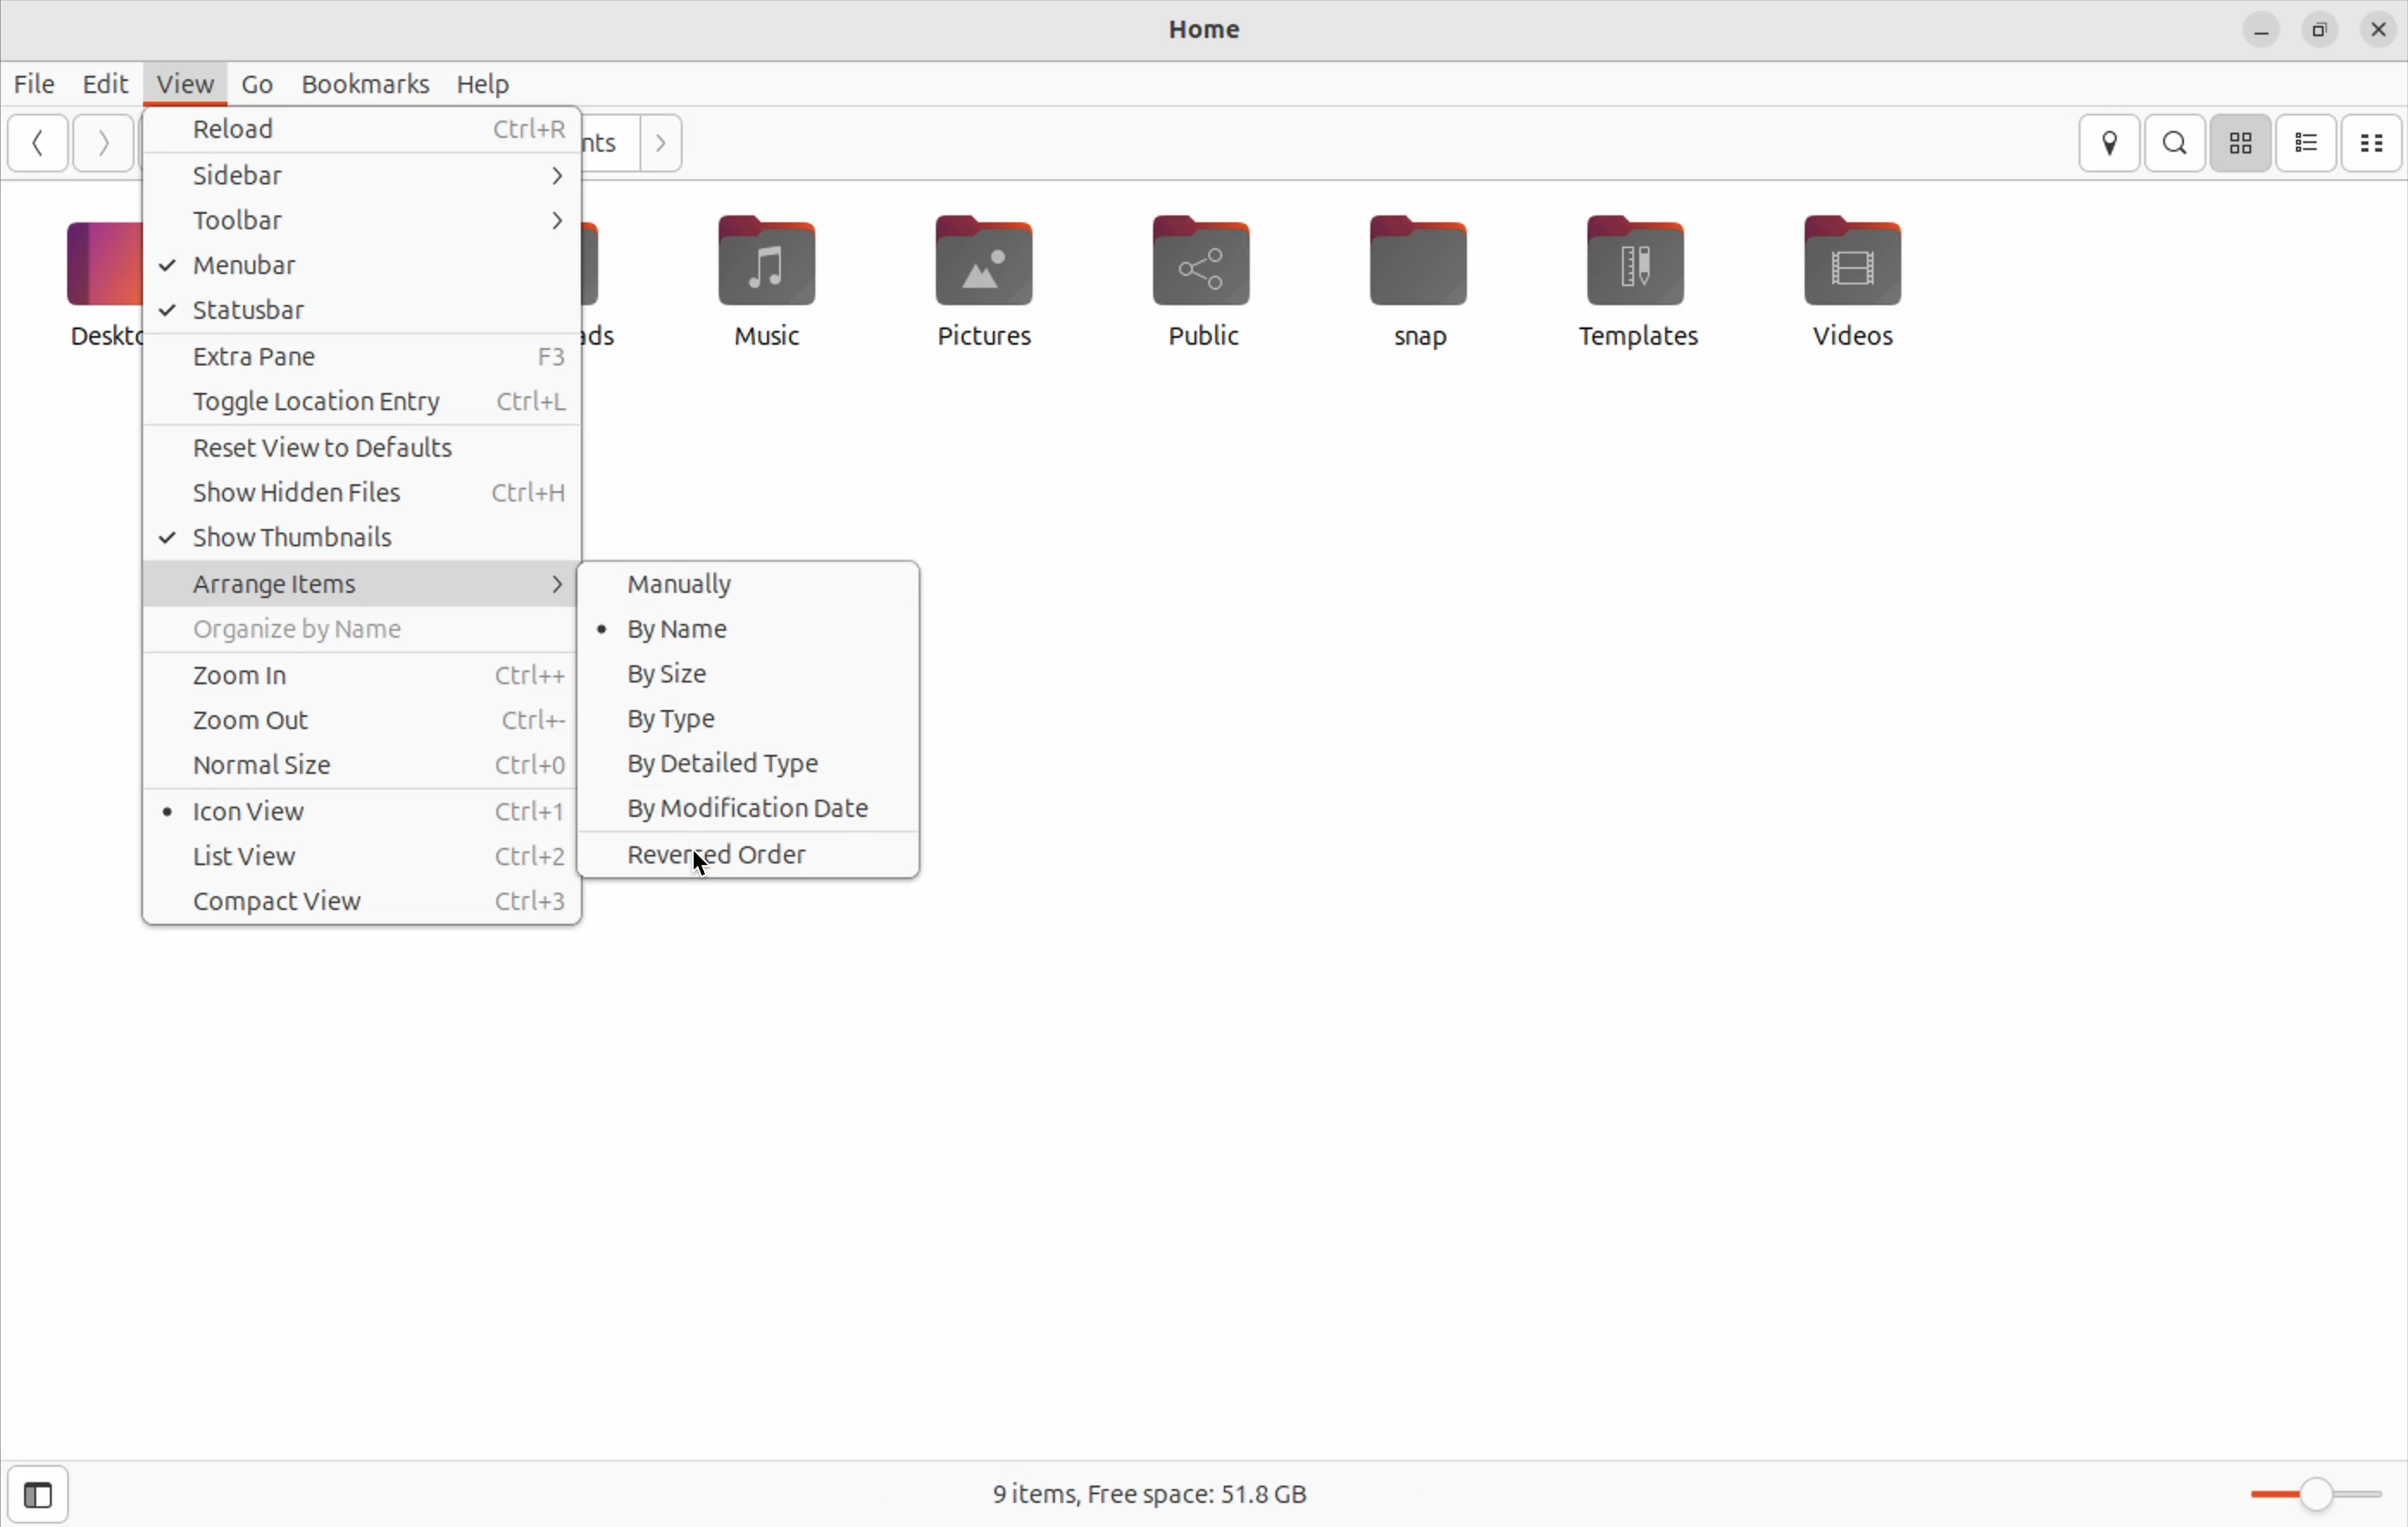 The height and width of the screenshot is (1527, 2408). What do you see at coordinates (357, 719) in the screenshot?
I see `zoom out` at bounding box center [357, 719].